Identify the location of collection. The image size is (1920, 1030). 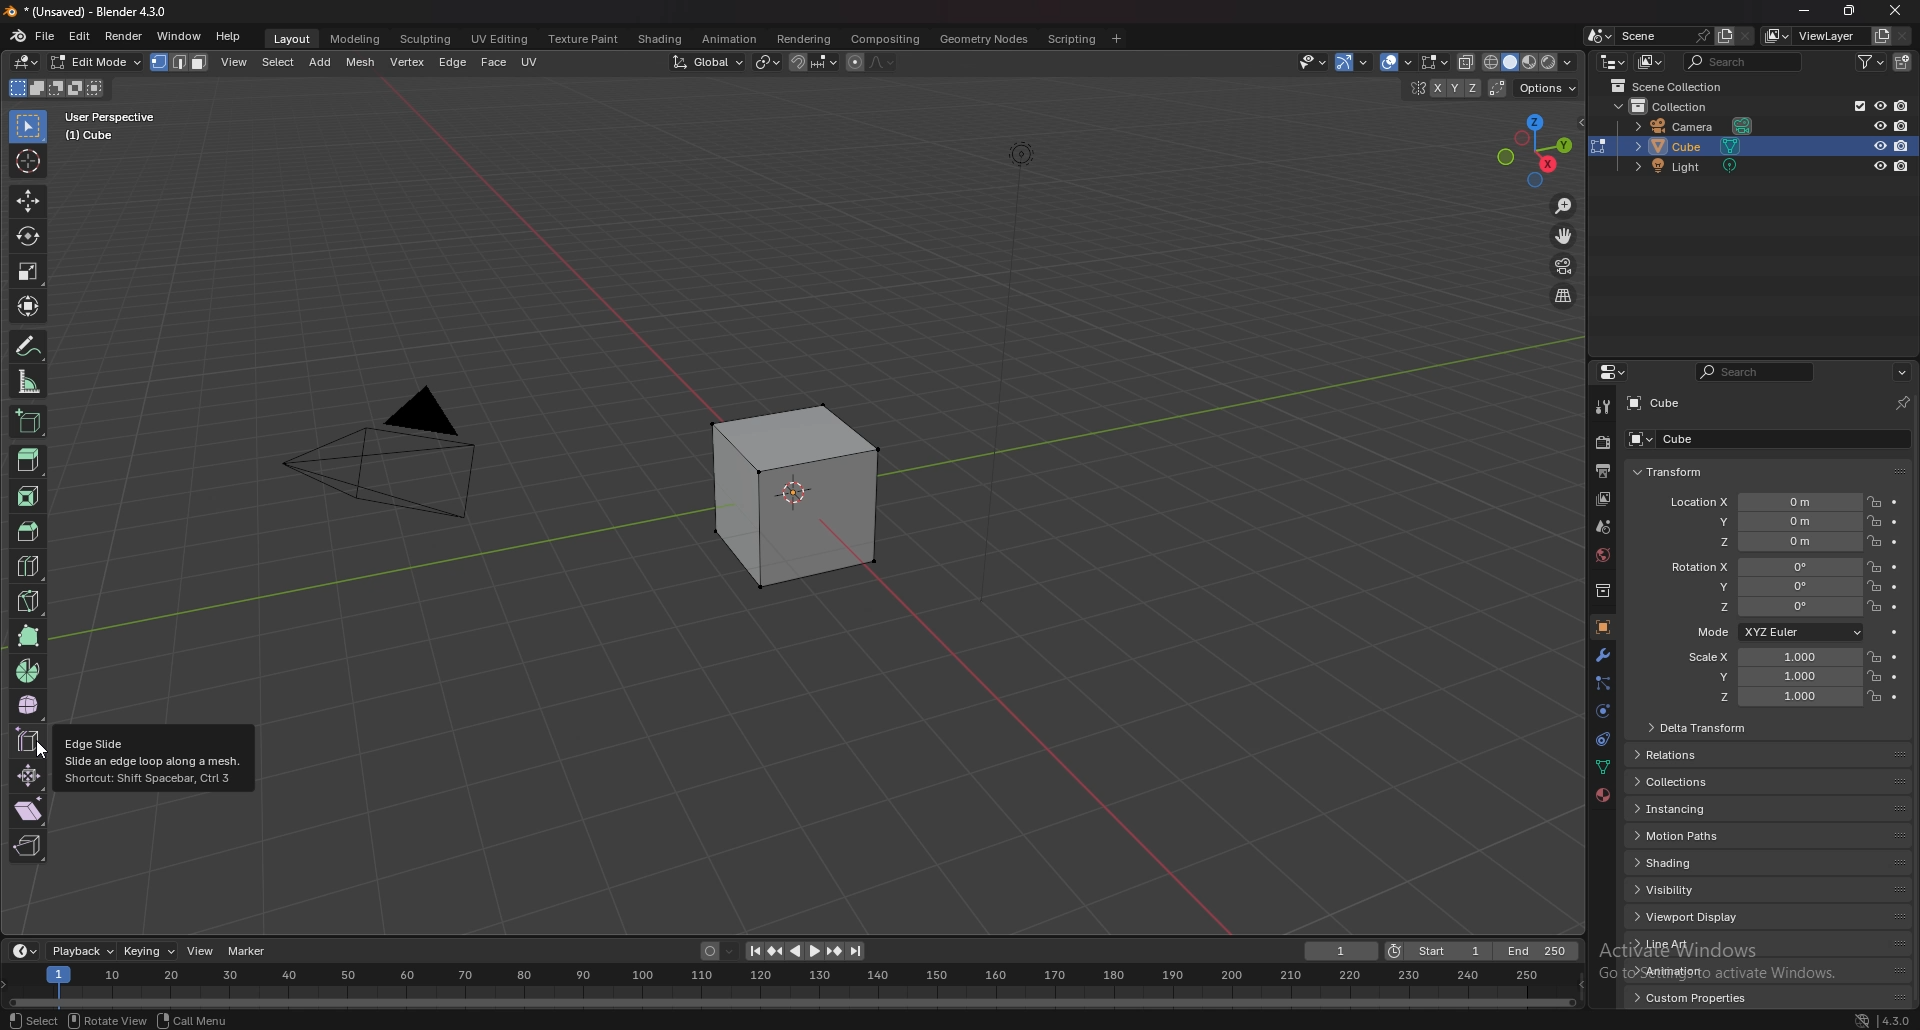
(1603, 589).